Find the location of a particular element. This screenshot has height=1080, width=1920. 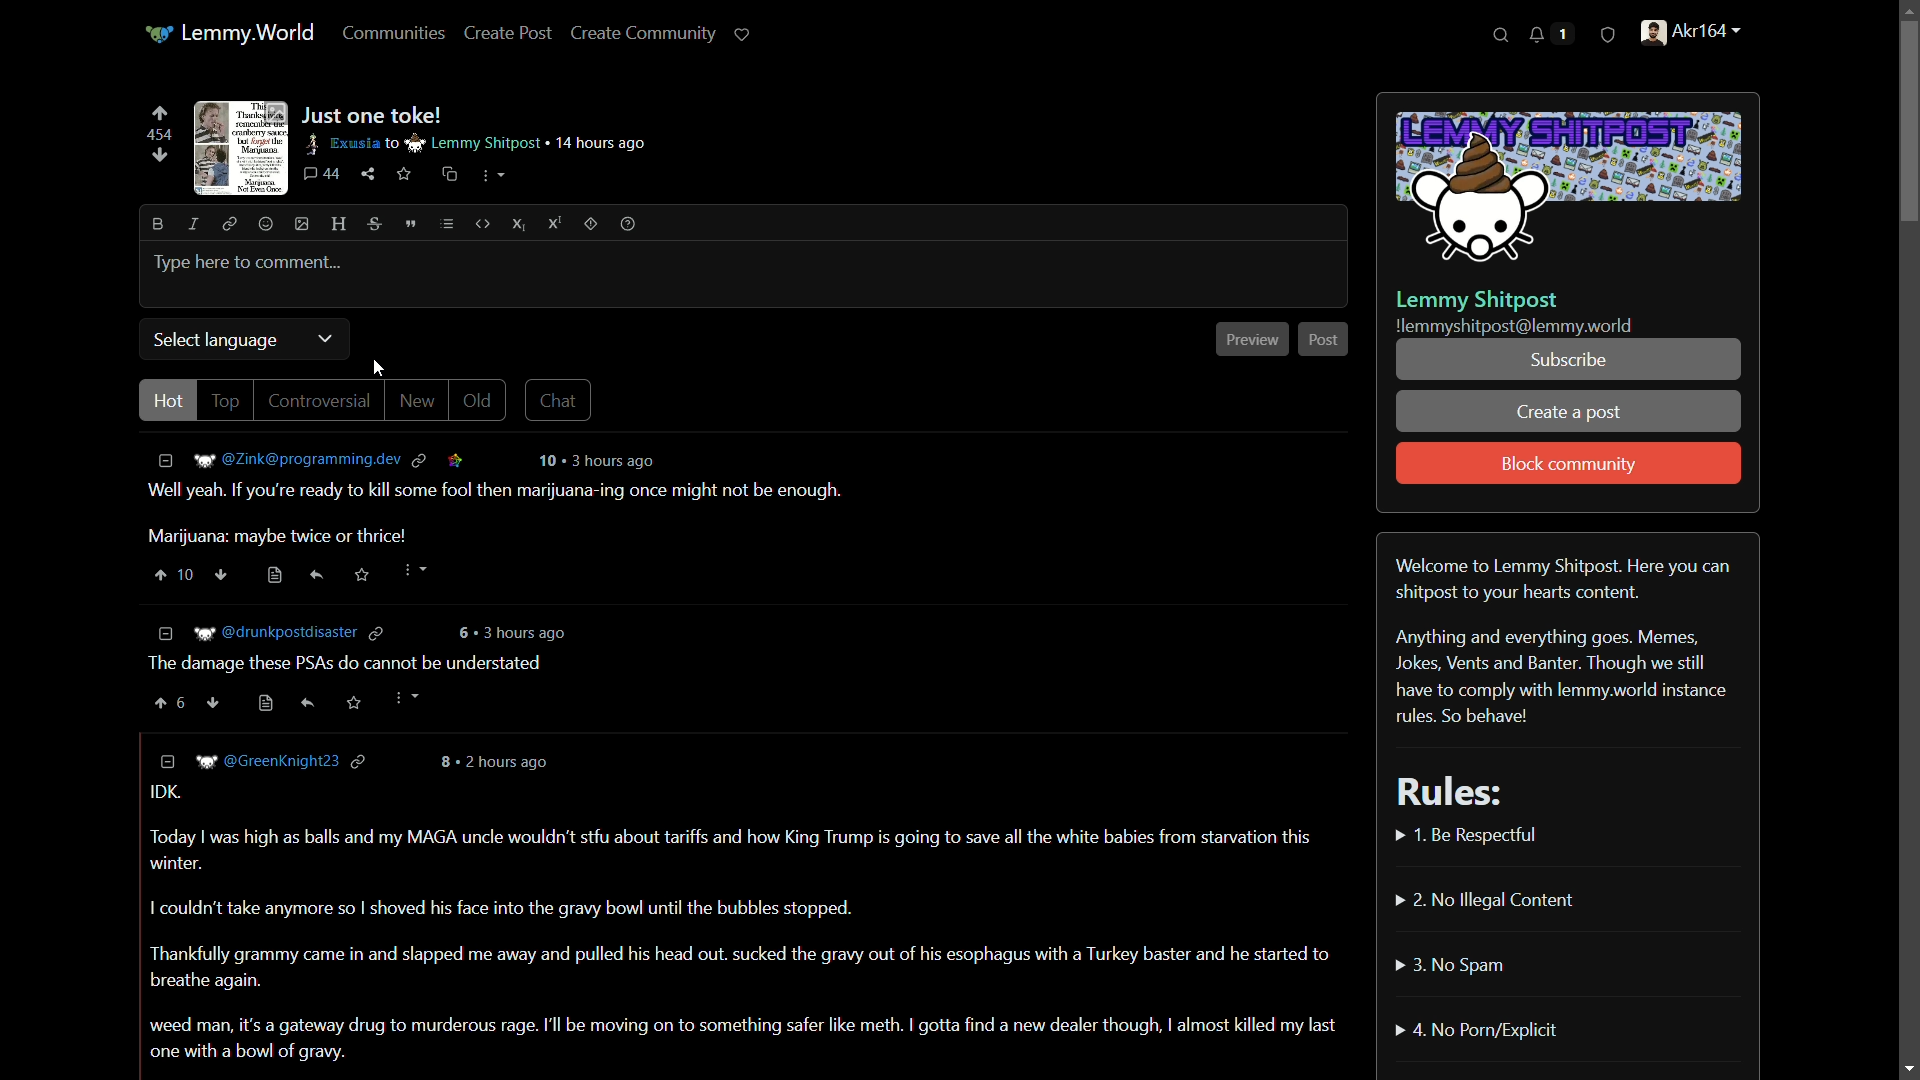

cursor is located at coordinates (374, 370).